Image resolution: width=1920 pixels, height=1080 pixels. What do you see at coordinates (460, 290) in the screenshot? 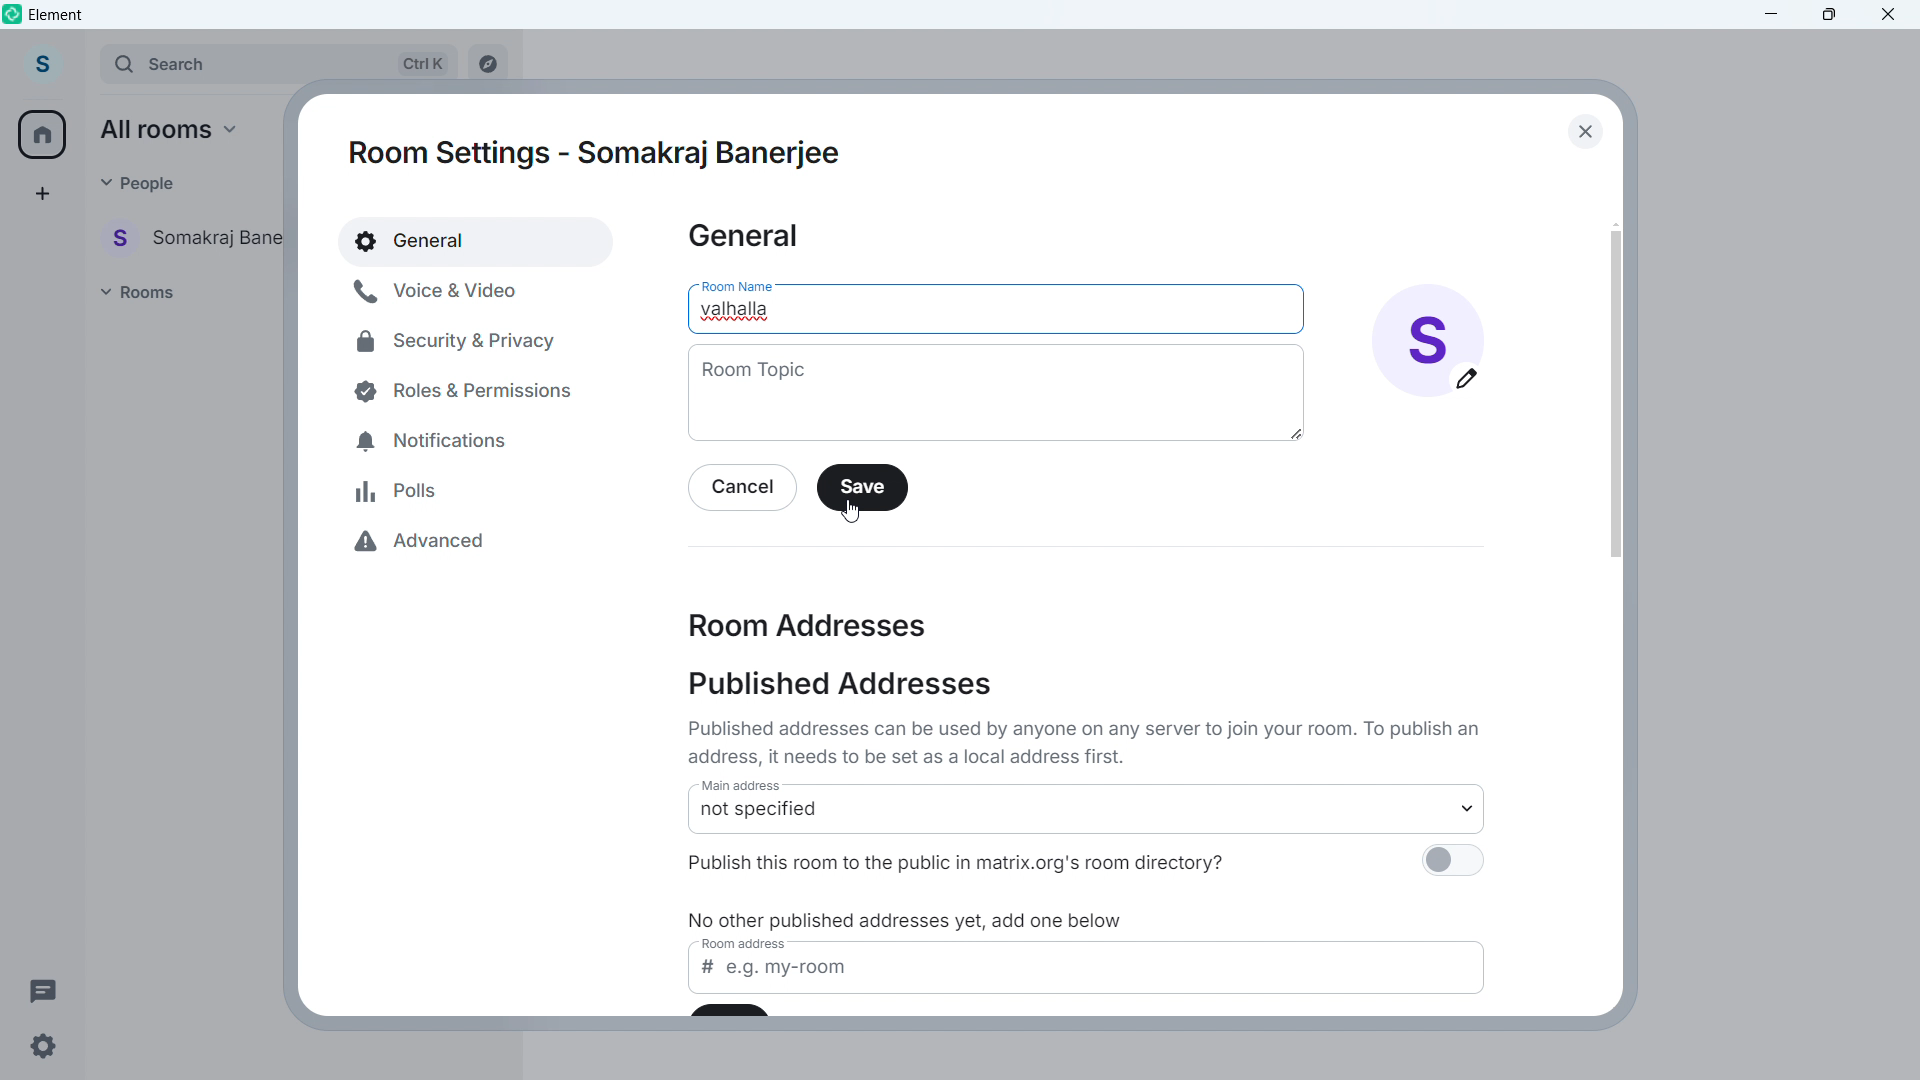
I see `Voice and video ` at bounding box center [460, 290].